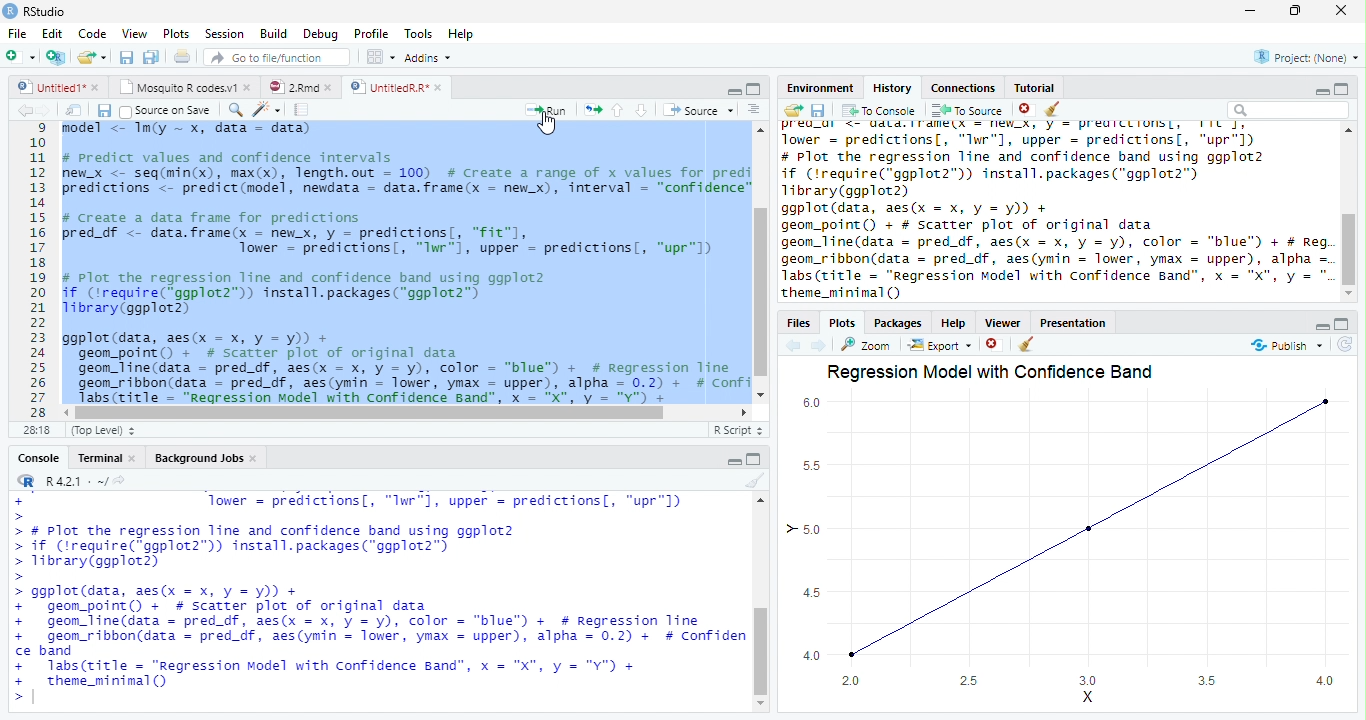 Image resolution: width=1366 pixels, height=720 pixels. What do you see at coordinates (878, 112) in the screenshot?
I see `To Console` at bounding box center [878, 112].